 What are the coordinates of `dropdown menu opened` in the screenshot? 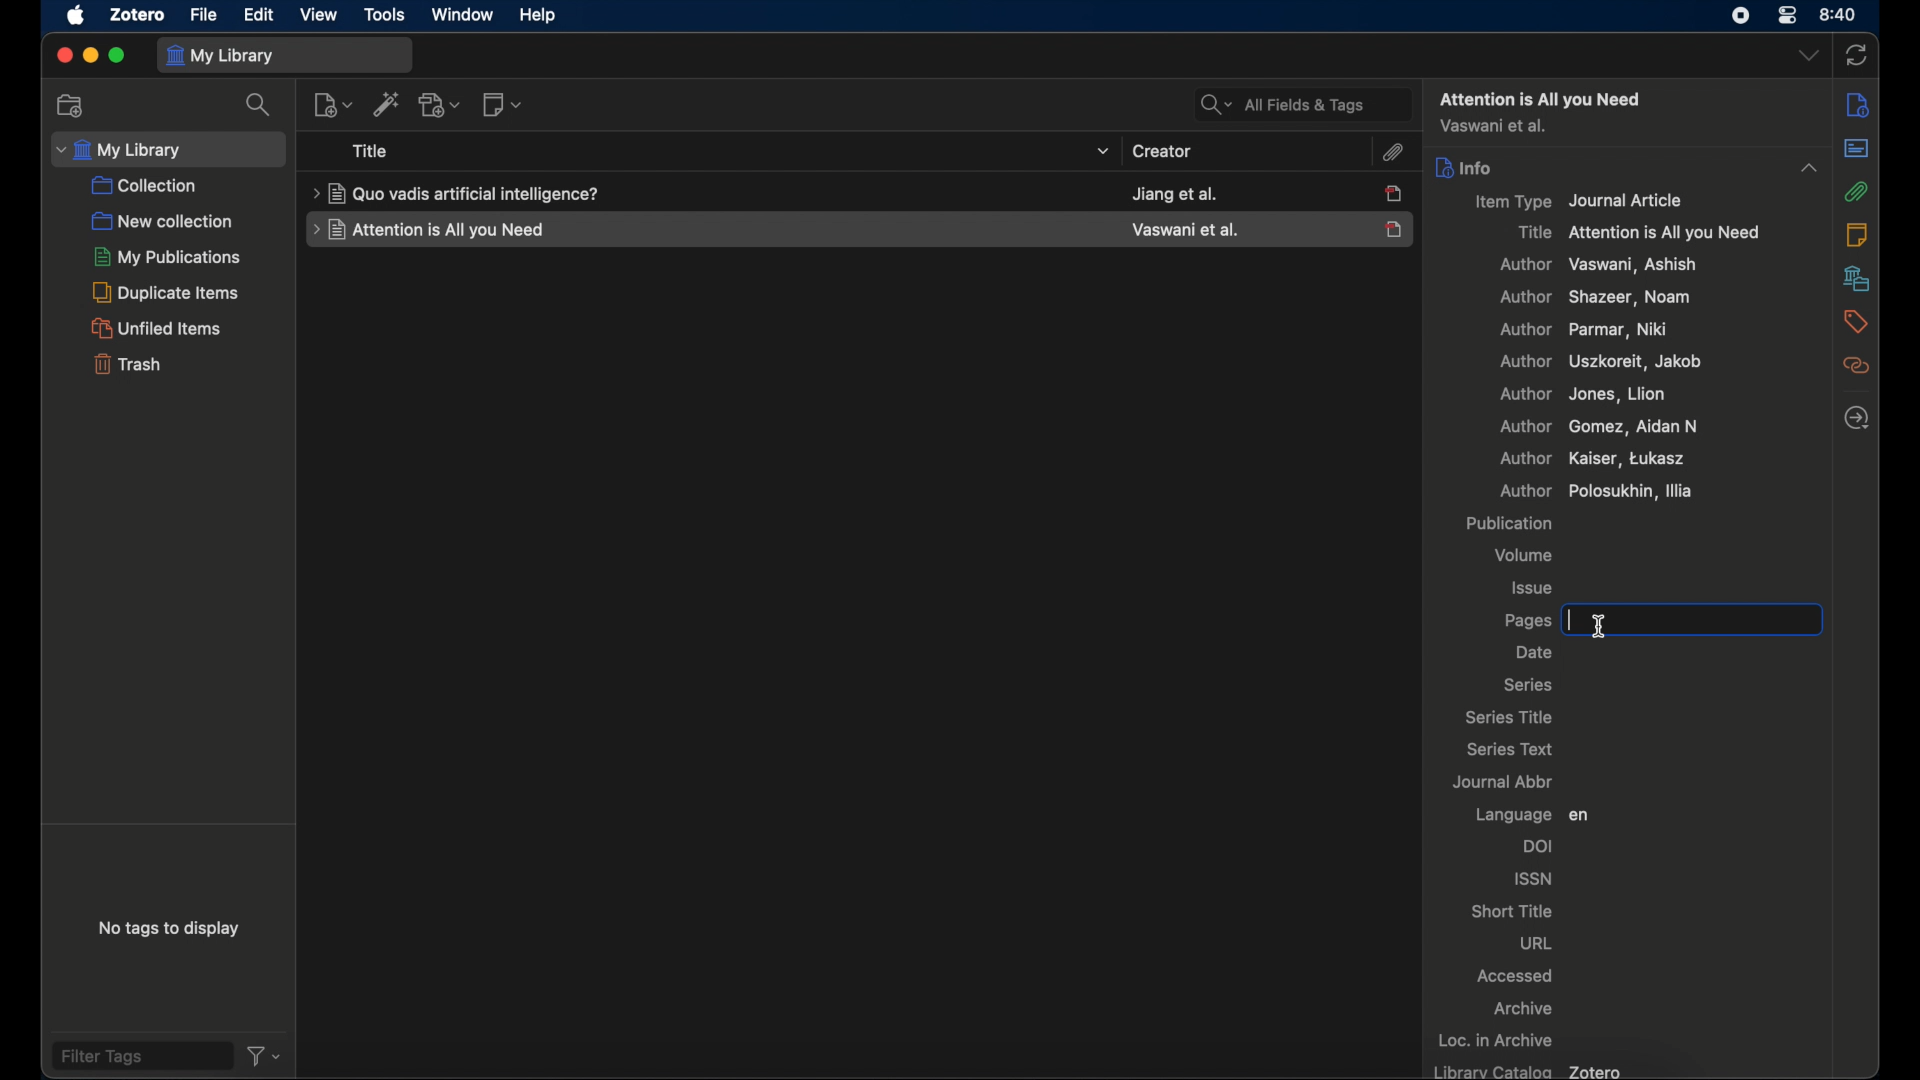 It's located at (1808, 167).